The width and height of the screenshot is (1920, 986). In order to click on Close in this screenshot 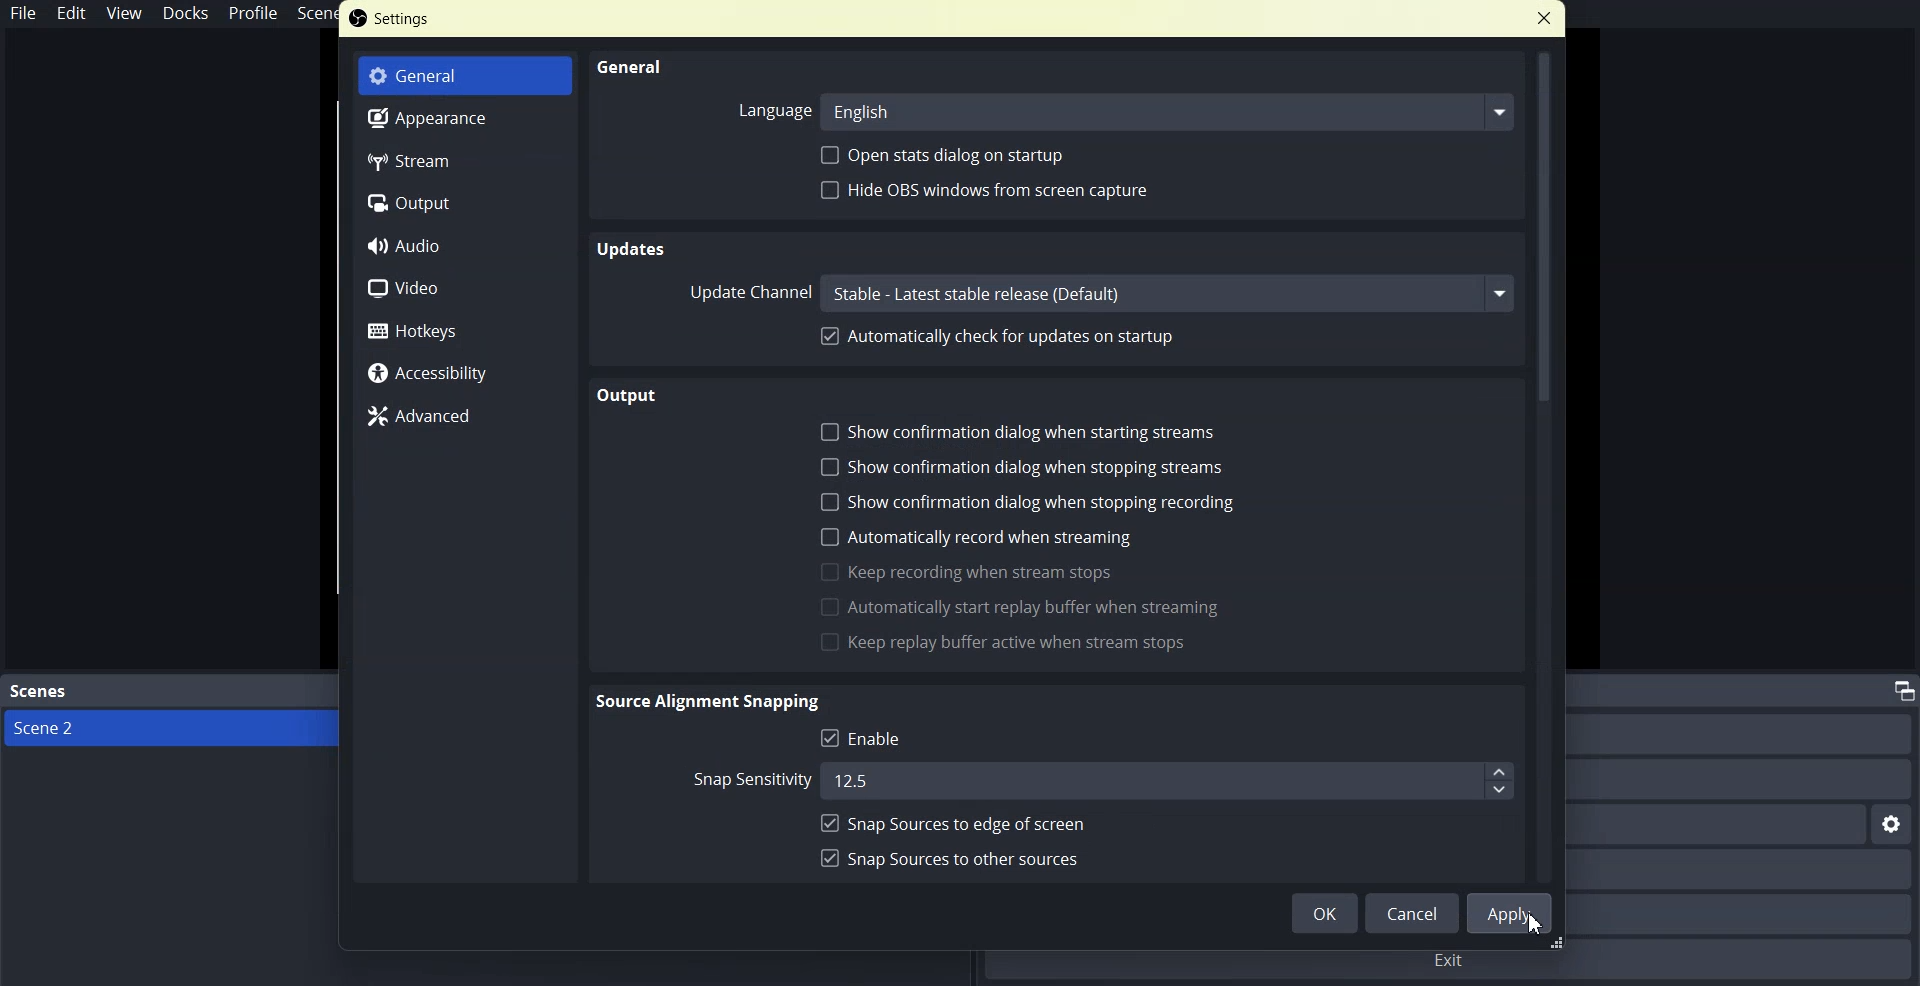, I will do `click(1545, 19)`.